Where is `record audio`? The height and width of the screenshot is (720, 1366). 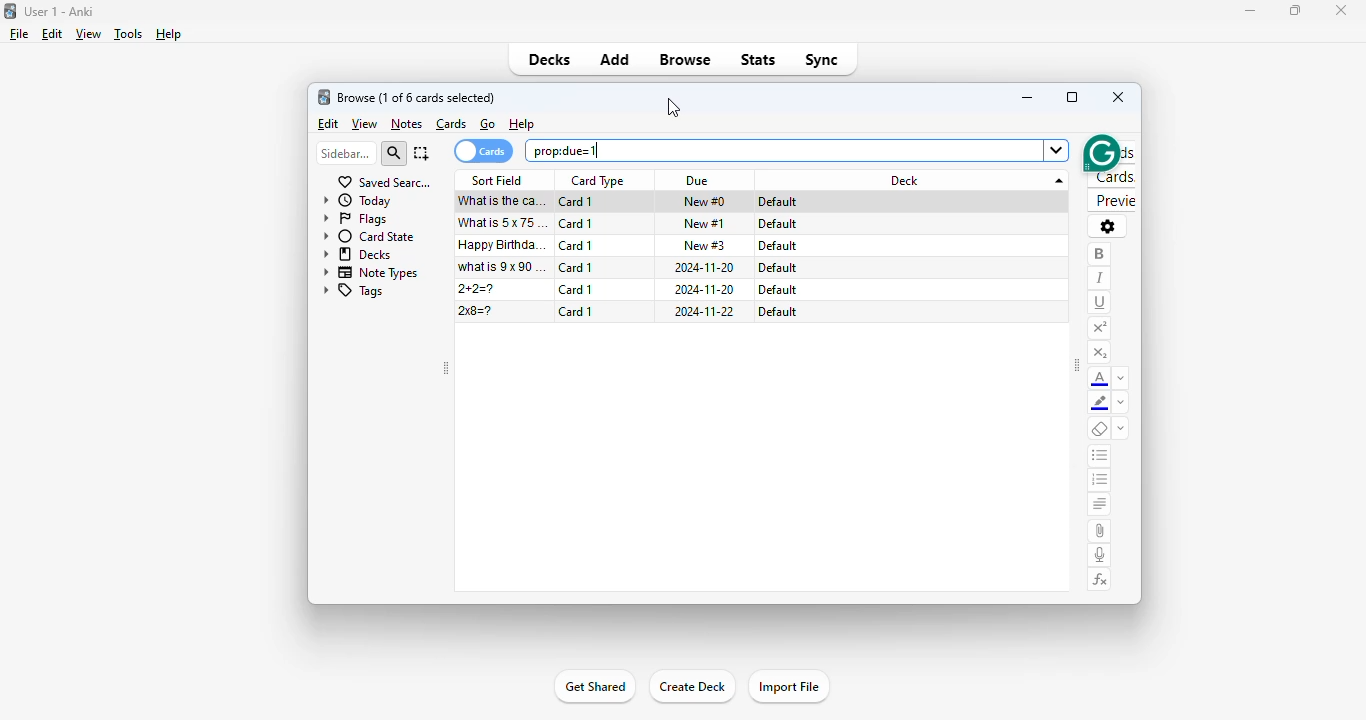 record audio is located at coordinates (1100, 555).